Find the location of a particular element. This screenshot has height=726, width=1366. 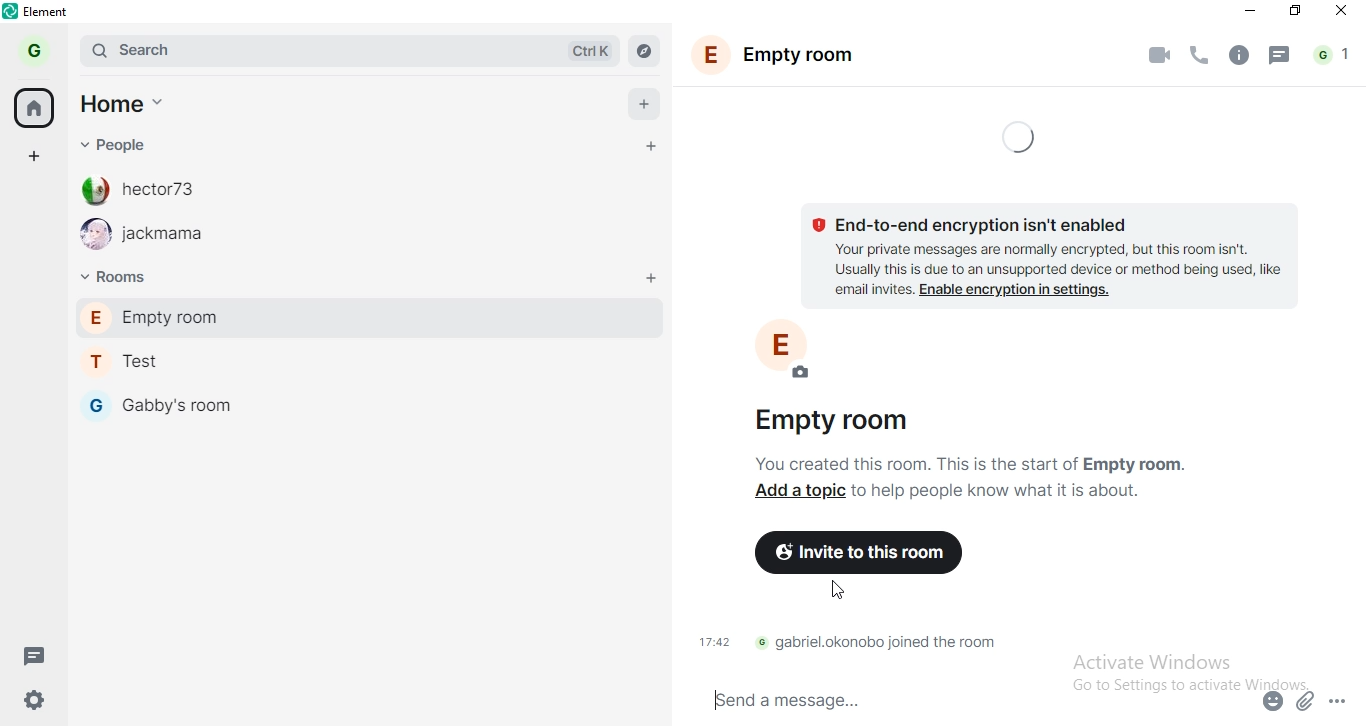

cursor is located at coordinates (838, 588).